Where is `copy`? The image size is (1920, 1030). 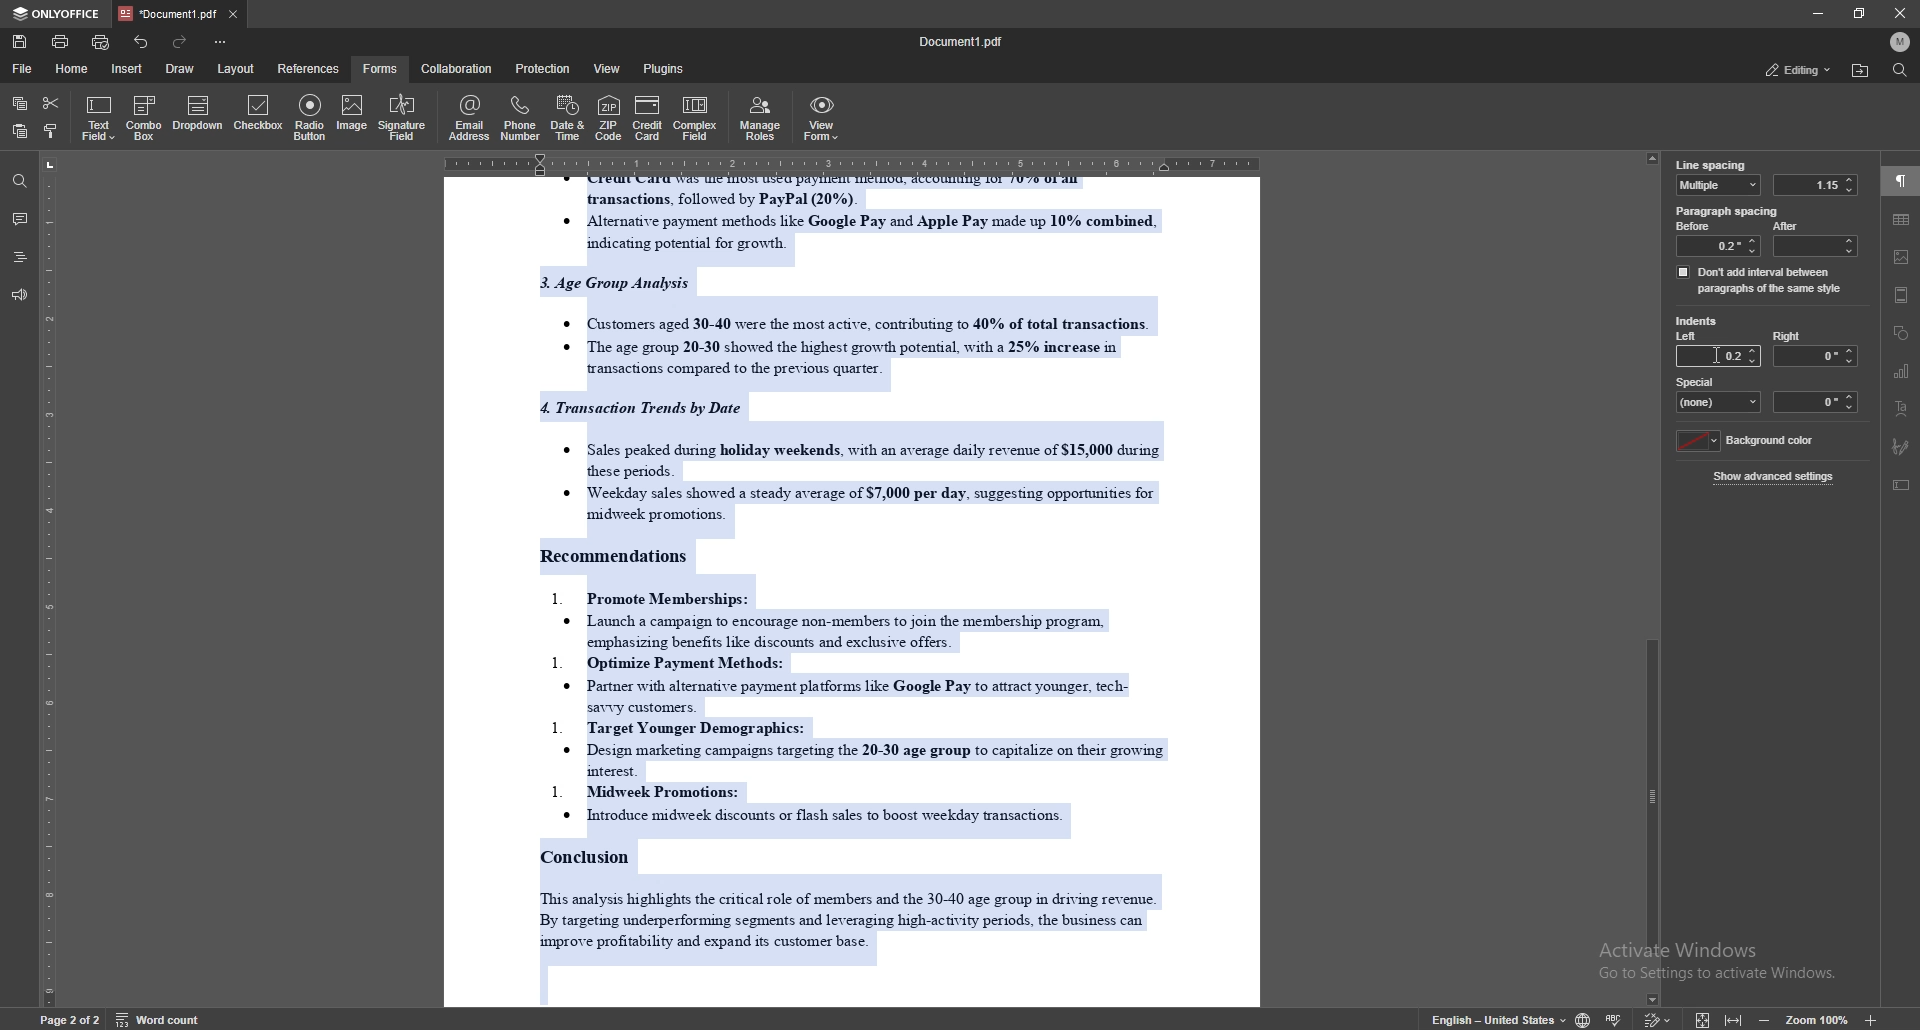 copy is located at coordinates (20, 104).